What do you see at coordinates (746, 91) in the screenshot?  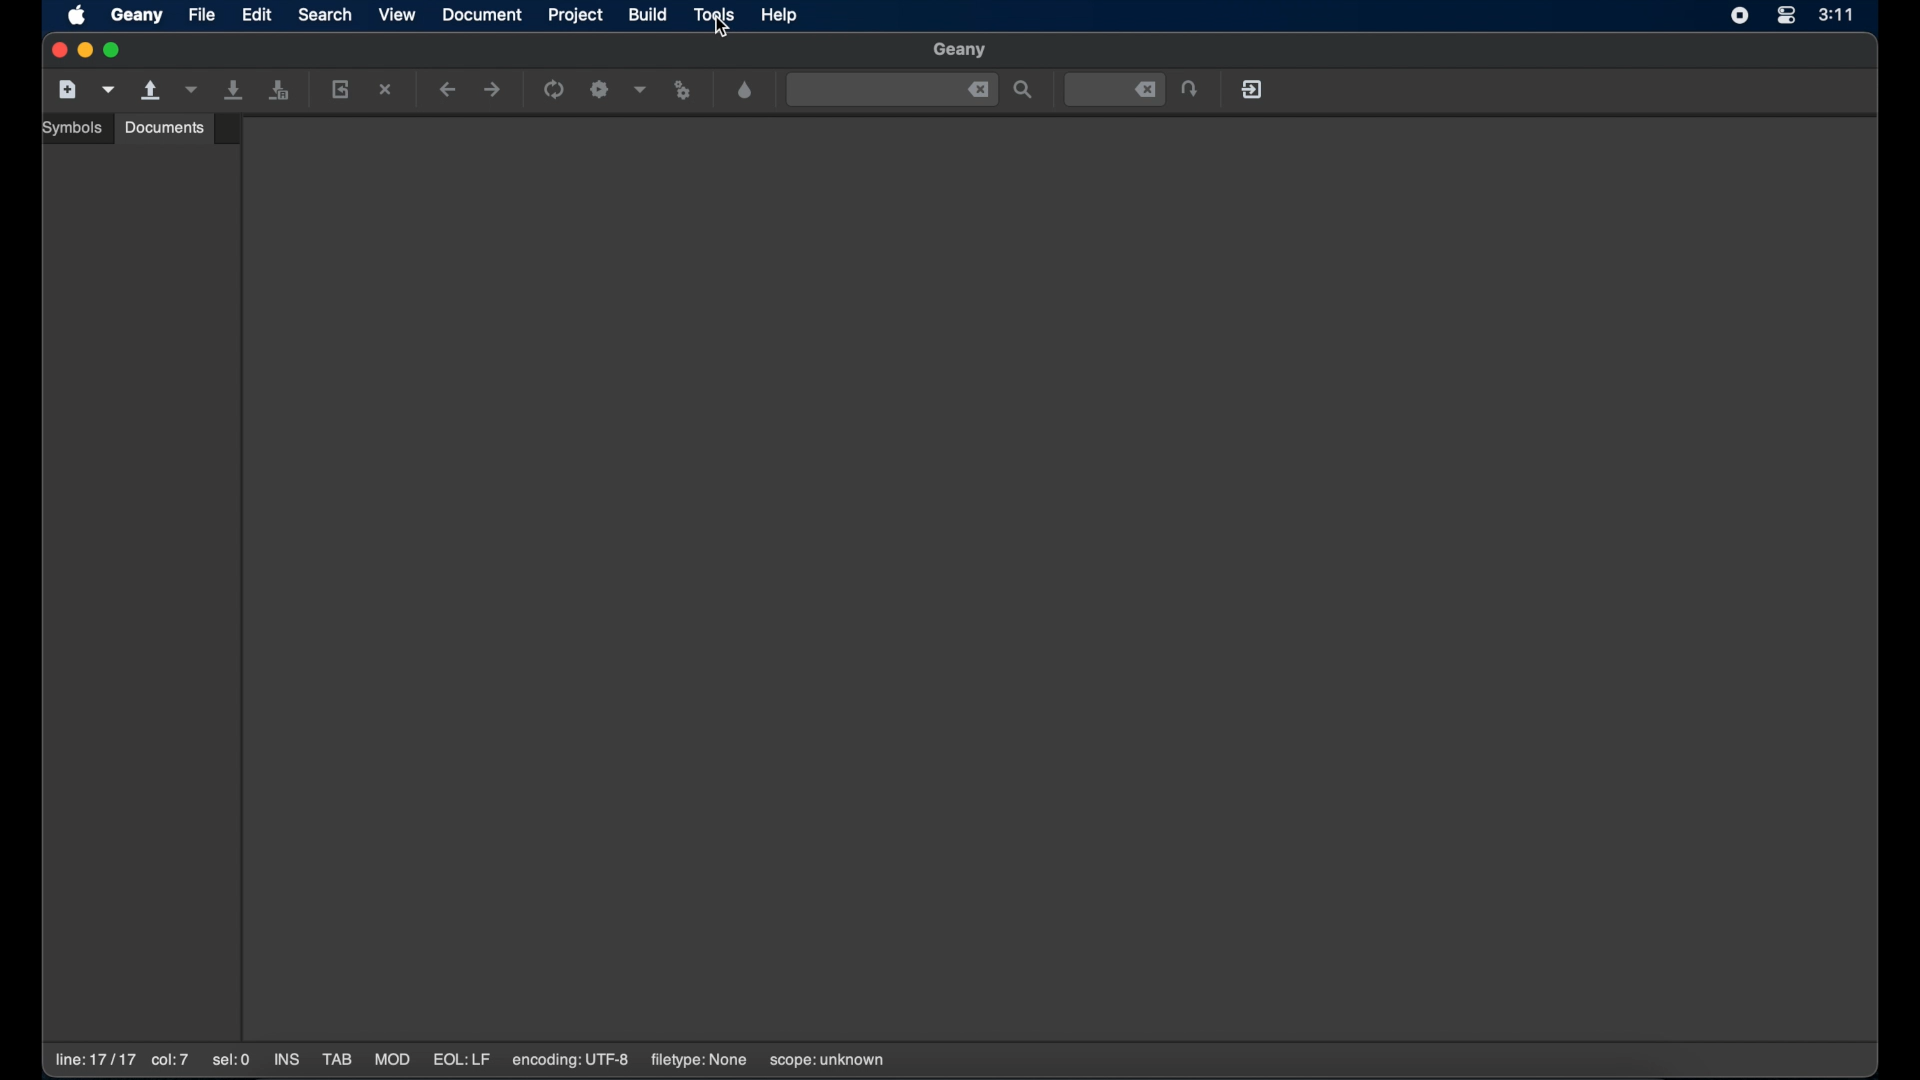 I see `open a color chooser dialogue` at bounding box center [746, 91].